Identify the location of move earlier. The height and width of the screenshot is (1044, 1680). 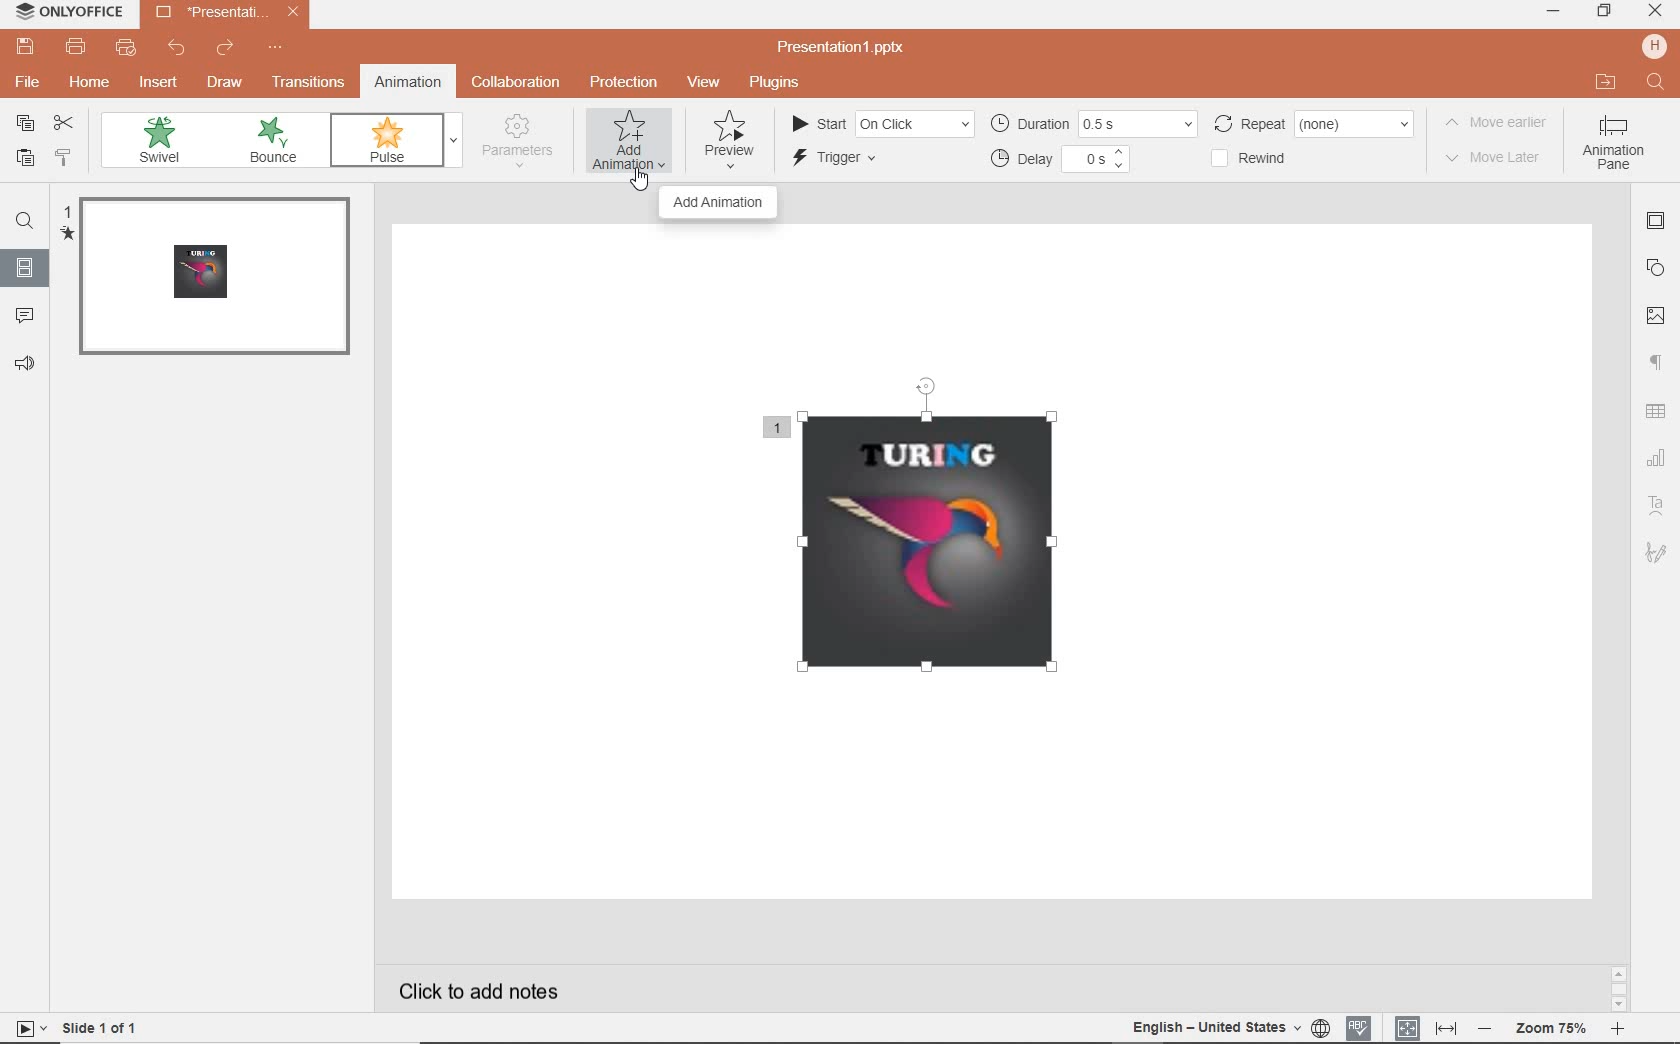
(1493, 122).